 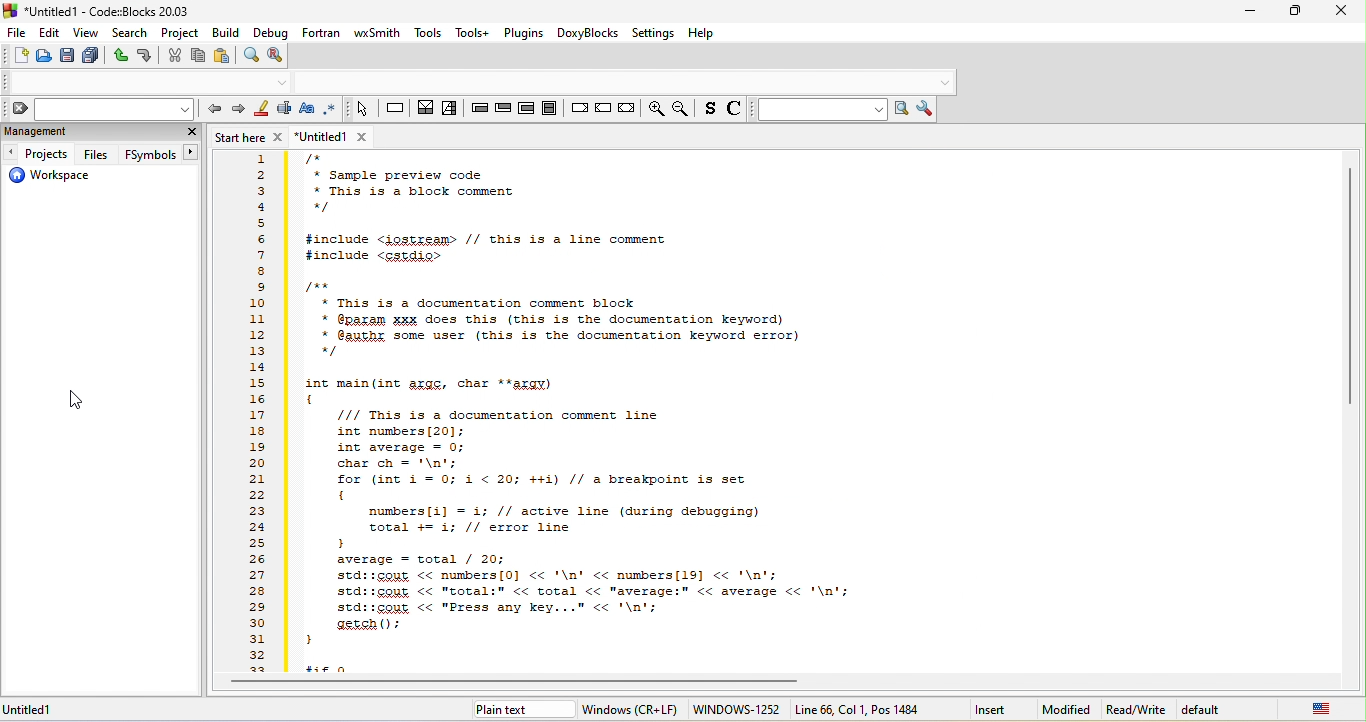 What do you see at coordinates (59, 176) in the screenshot?
I see `workspace` at bounding box center [59, 176].